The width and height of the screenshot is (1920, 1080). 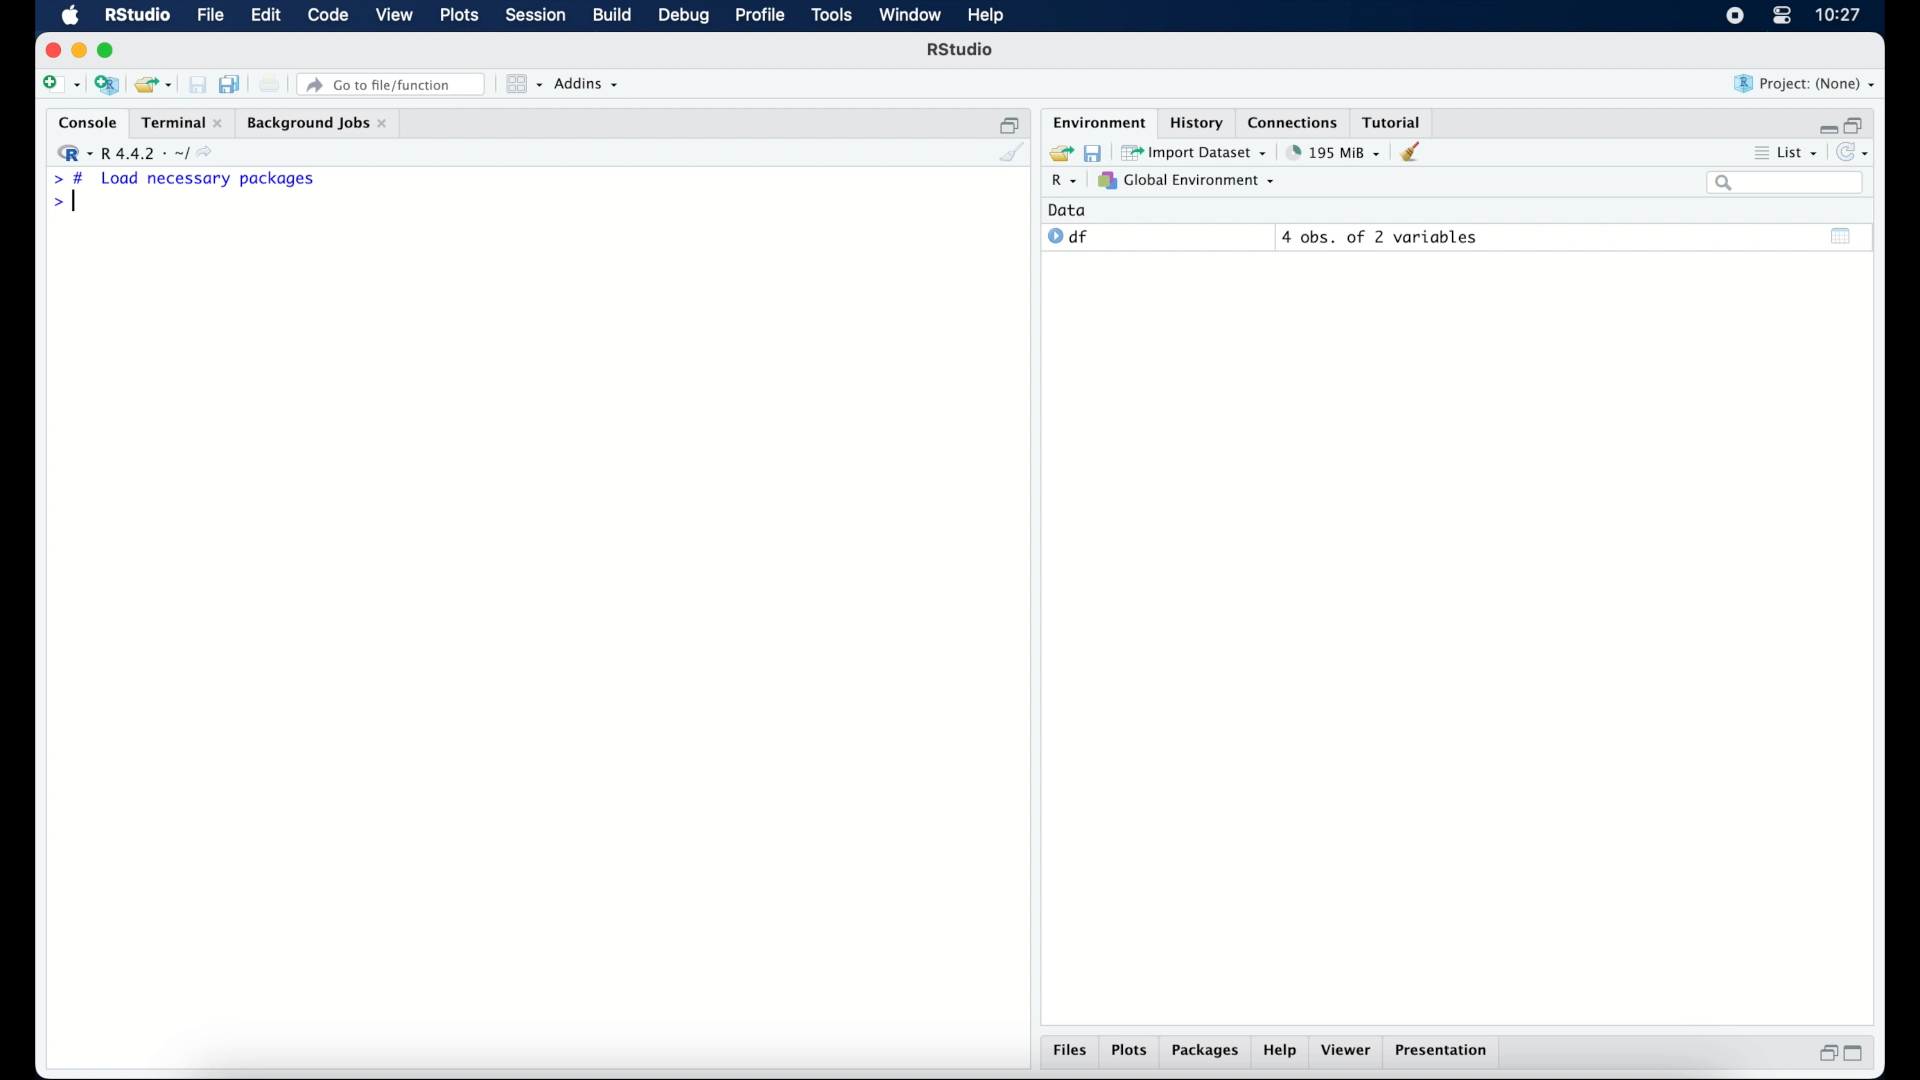 What do you see at coordinates (1206, 1053) in the screenshot?
I see `packages` at bounding box center [1206, 1053].